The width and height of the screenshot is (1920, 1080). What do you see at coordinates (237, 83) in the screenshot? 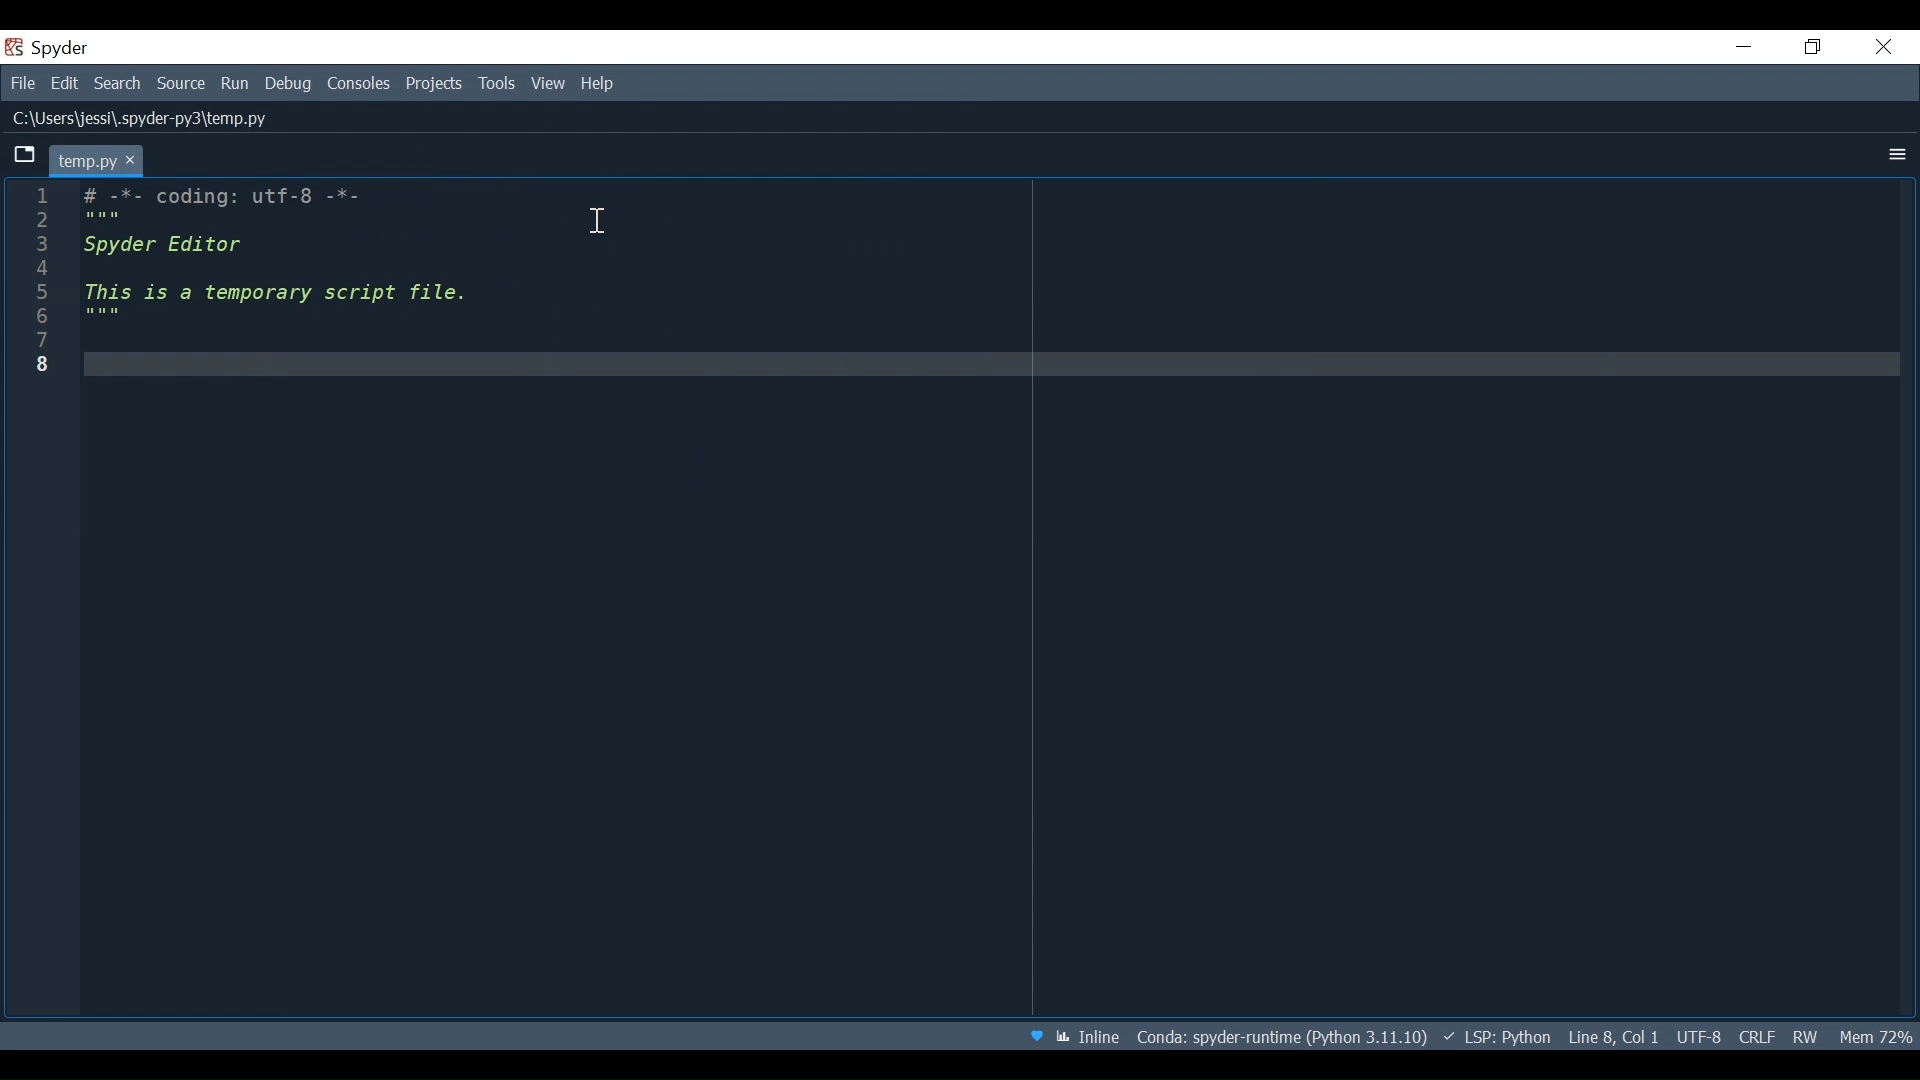
I see `Run` at bounding box center [237, 83].